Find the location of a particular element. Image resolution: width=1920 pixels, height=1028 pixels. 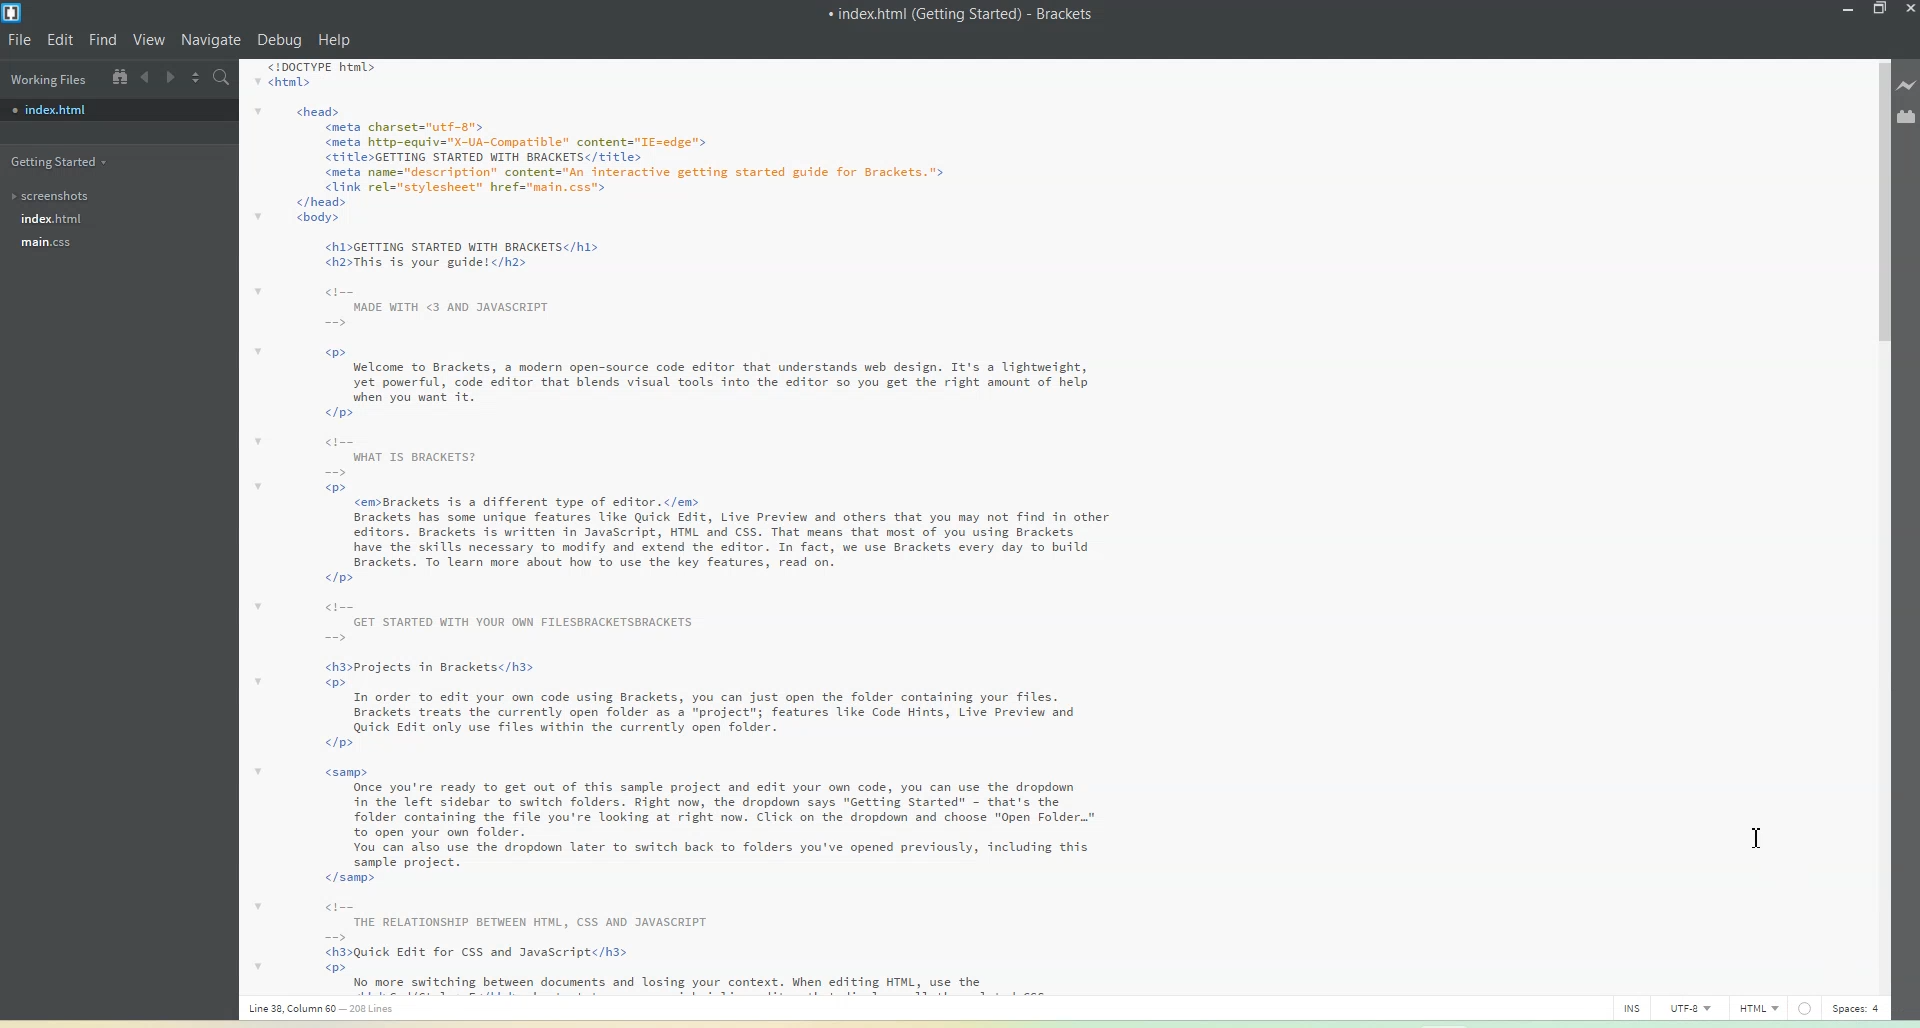

Working files is located at coordinates (47, 78).